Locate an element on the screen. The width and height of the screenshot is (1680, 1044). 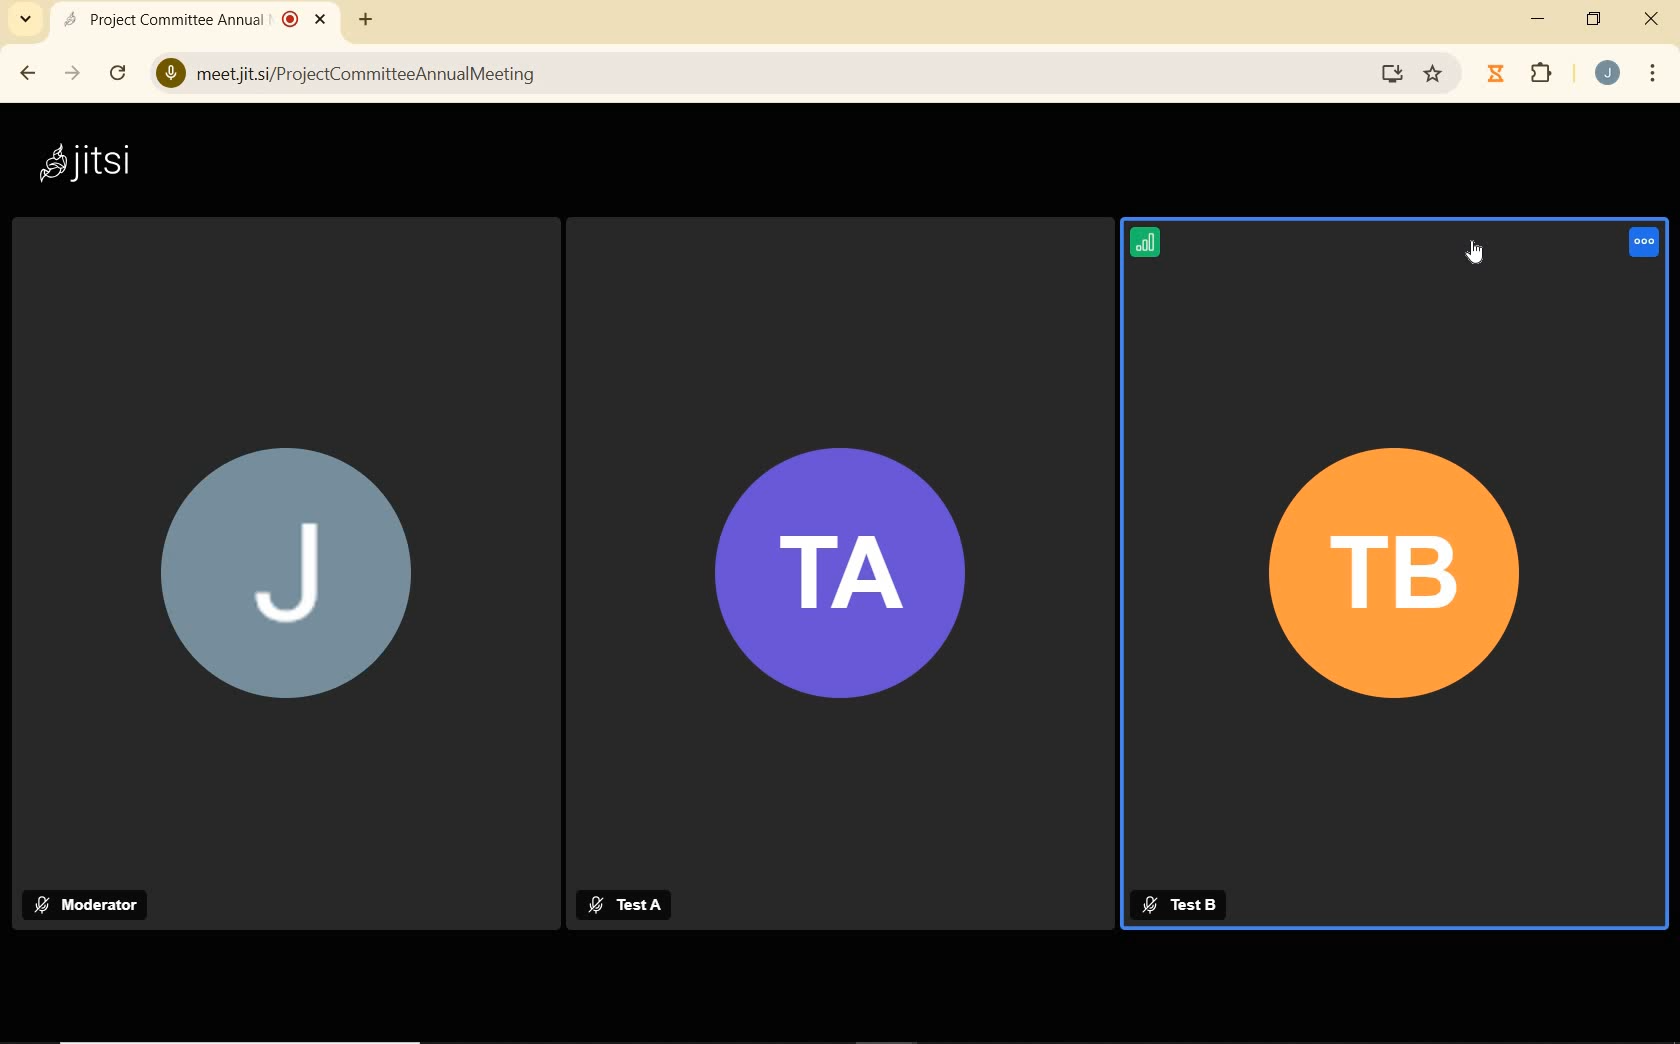
CURSOR is located at coordinates (1477, 256).